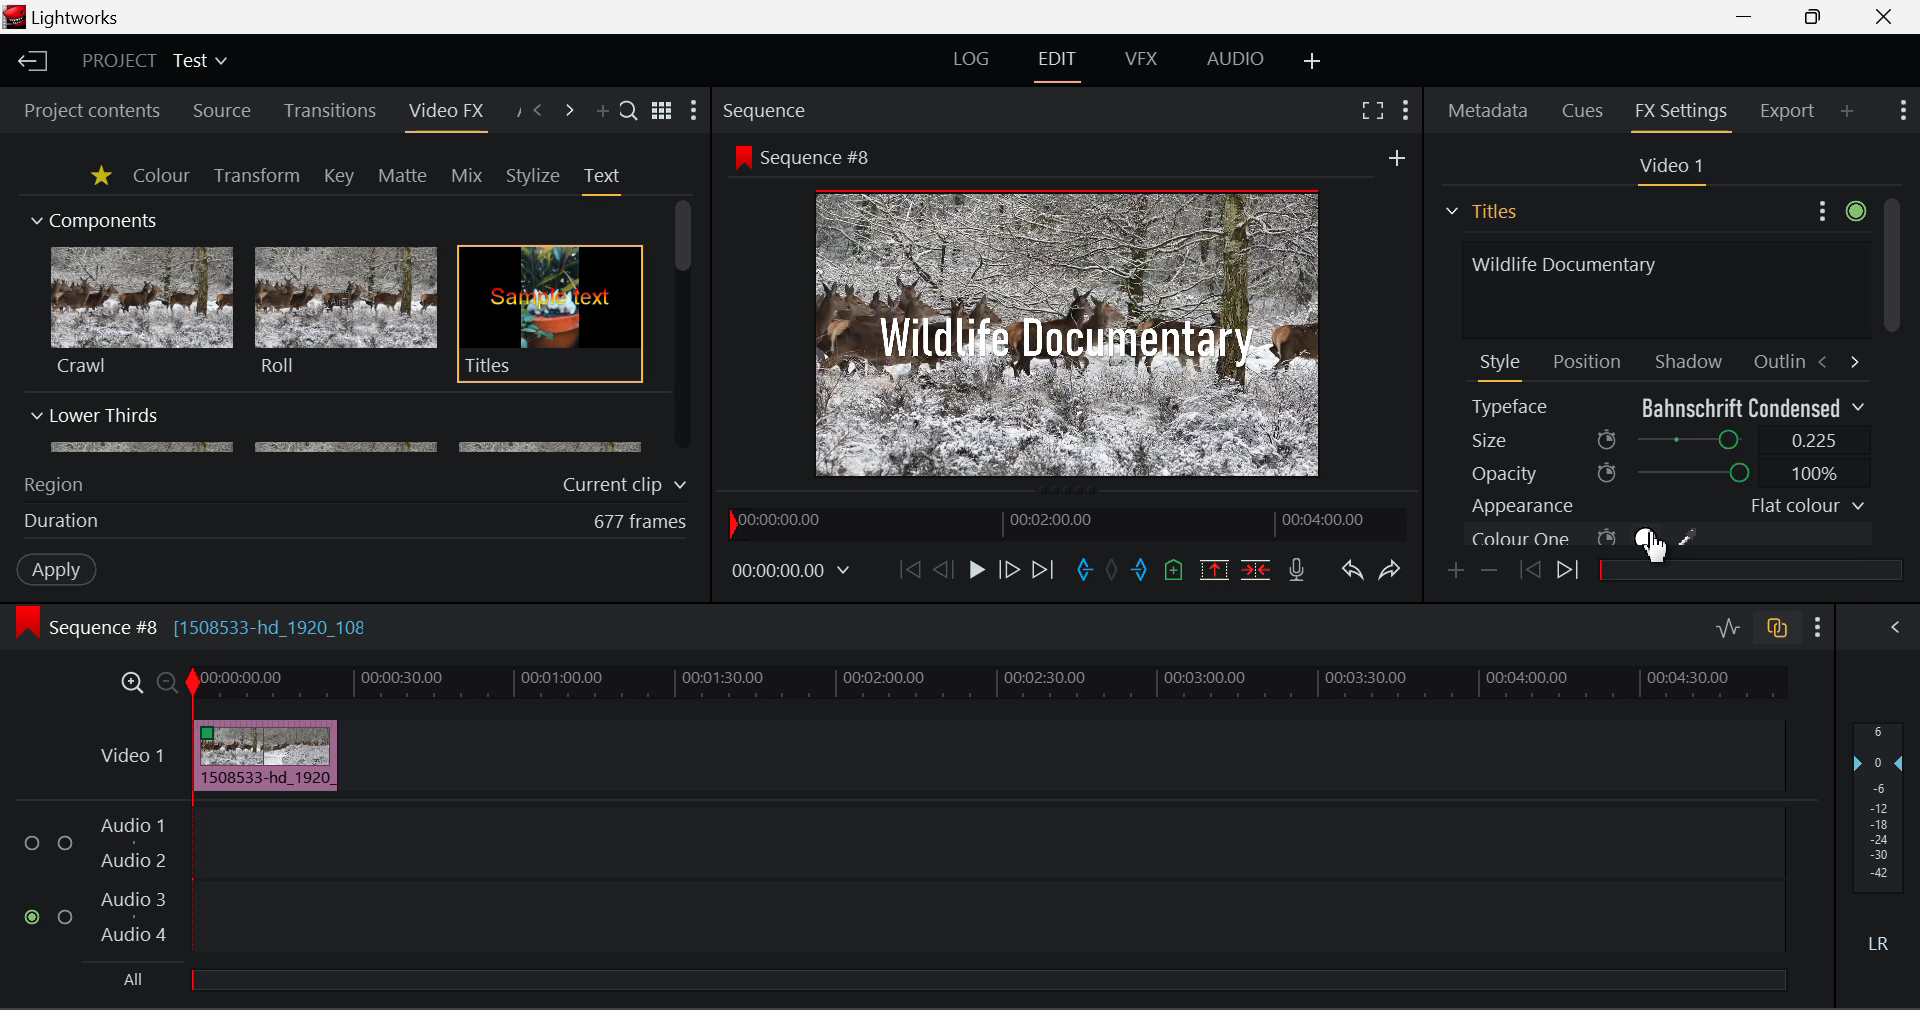  Describe the element at coordinates (1408, 111) in the screenshot. I see `Show Settings` at that location.